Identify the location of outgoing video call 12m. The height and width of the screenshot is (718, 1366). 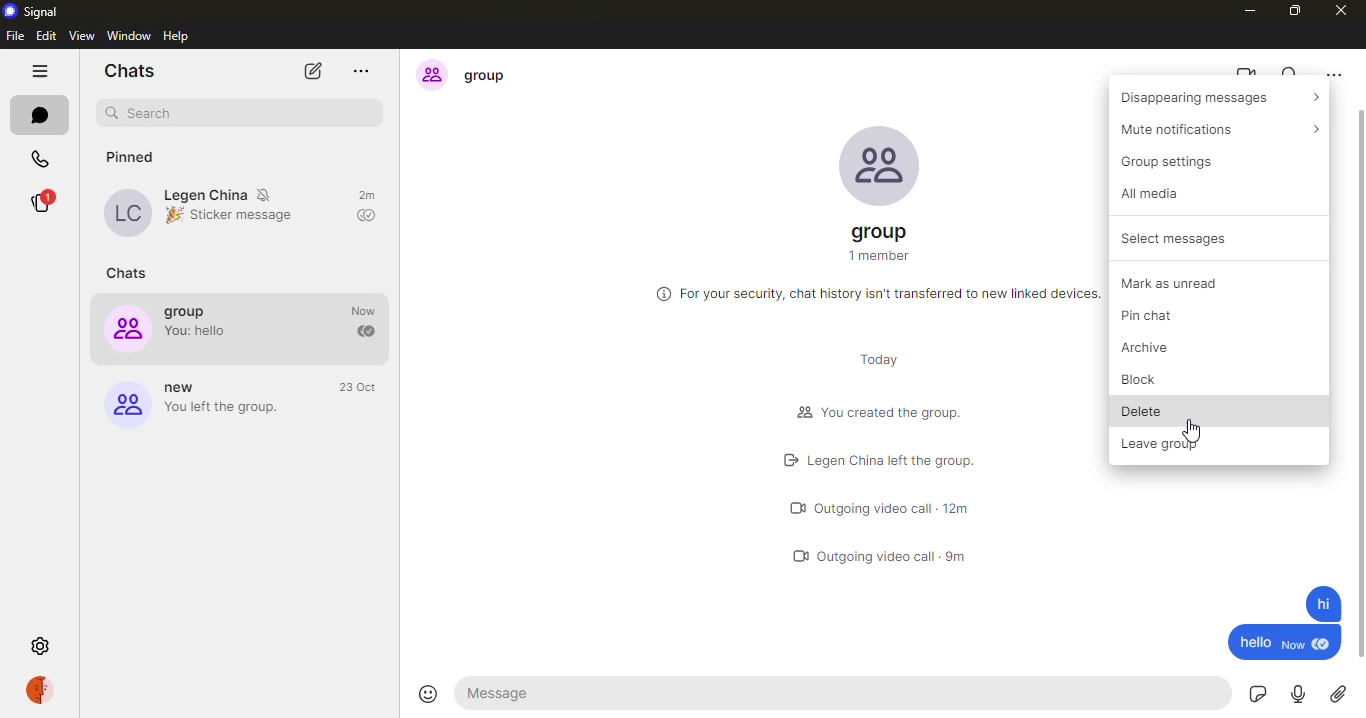
(896, 508).